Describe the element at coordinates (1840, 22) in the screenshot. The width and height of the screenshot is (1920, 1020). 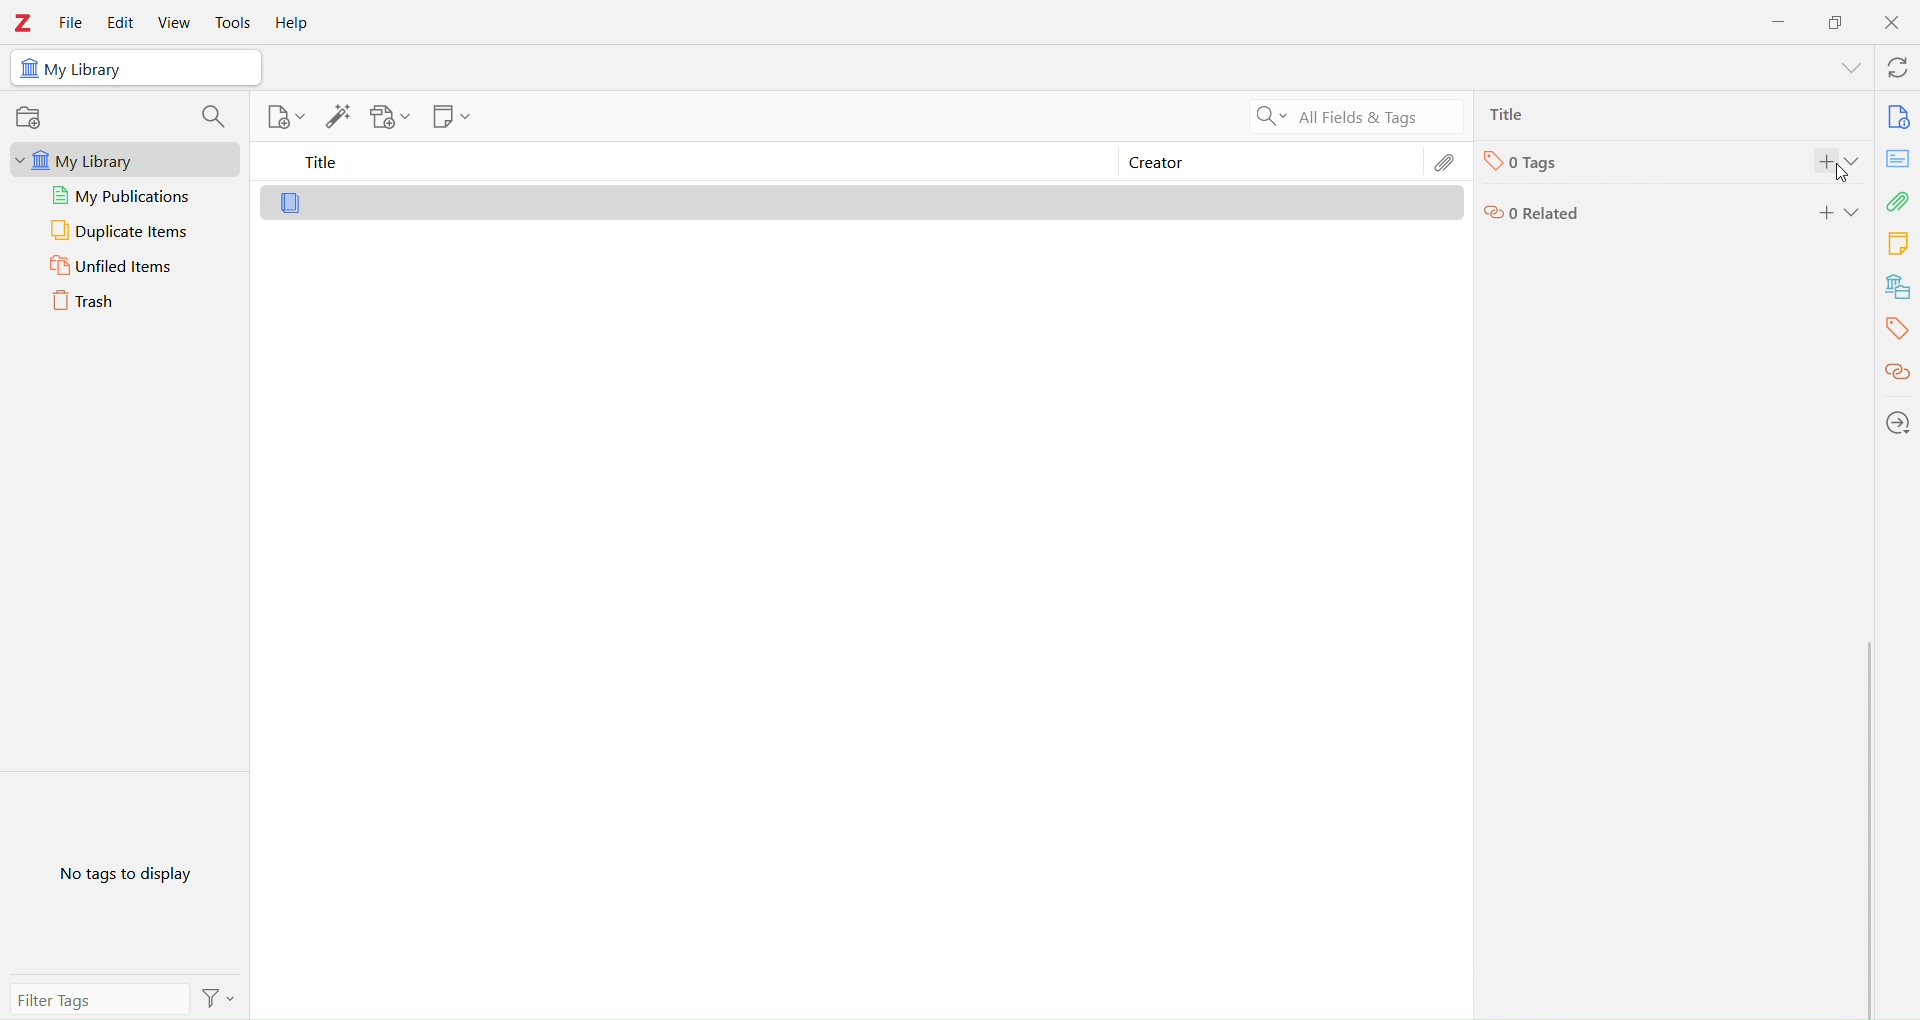
I see `Duplicate` at that location.